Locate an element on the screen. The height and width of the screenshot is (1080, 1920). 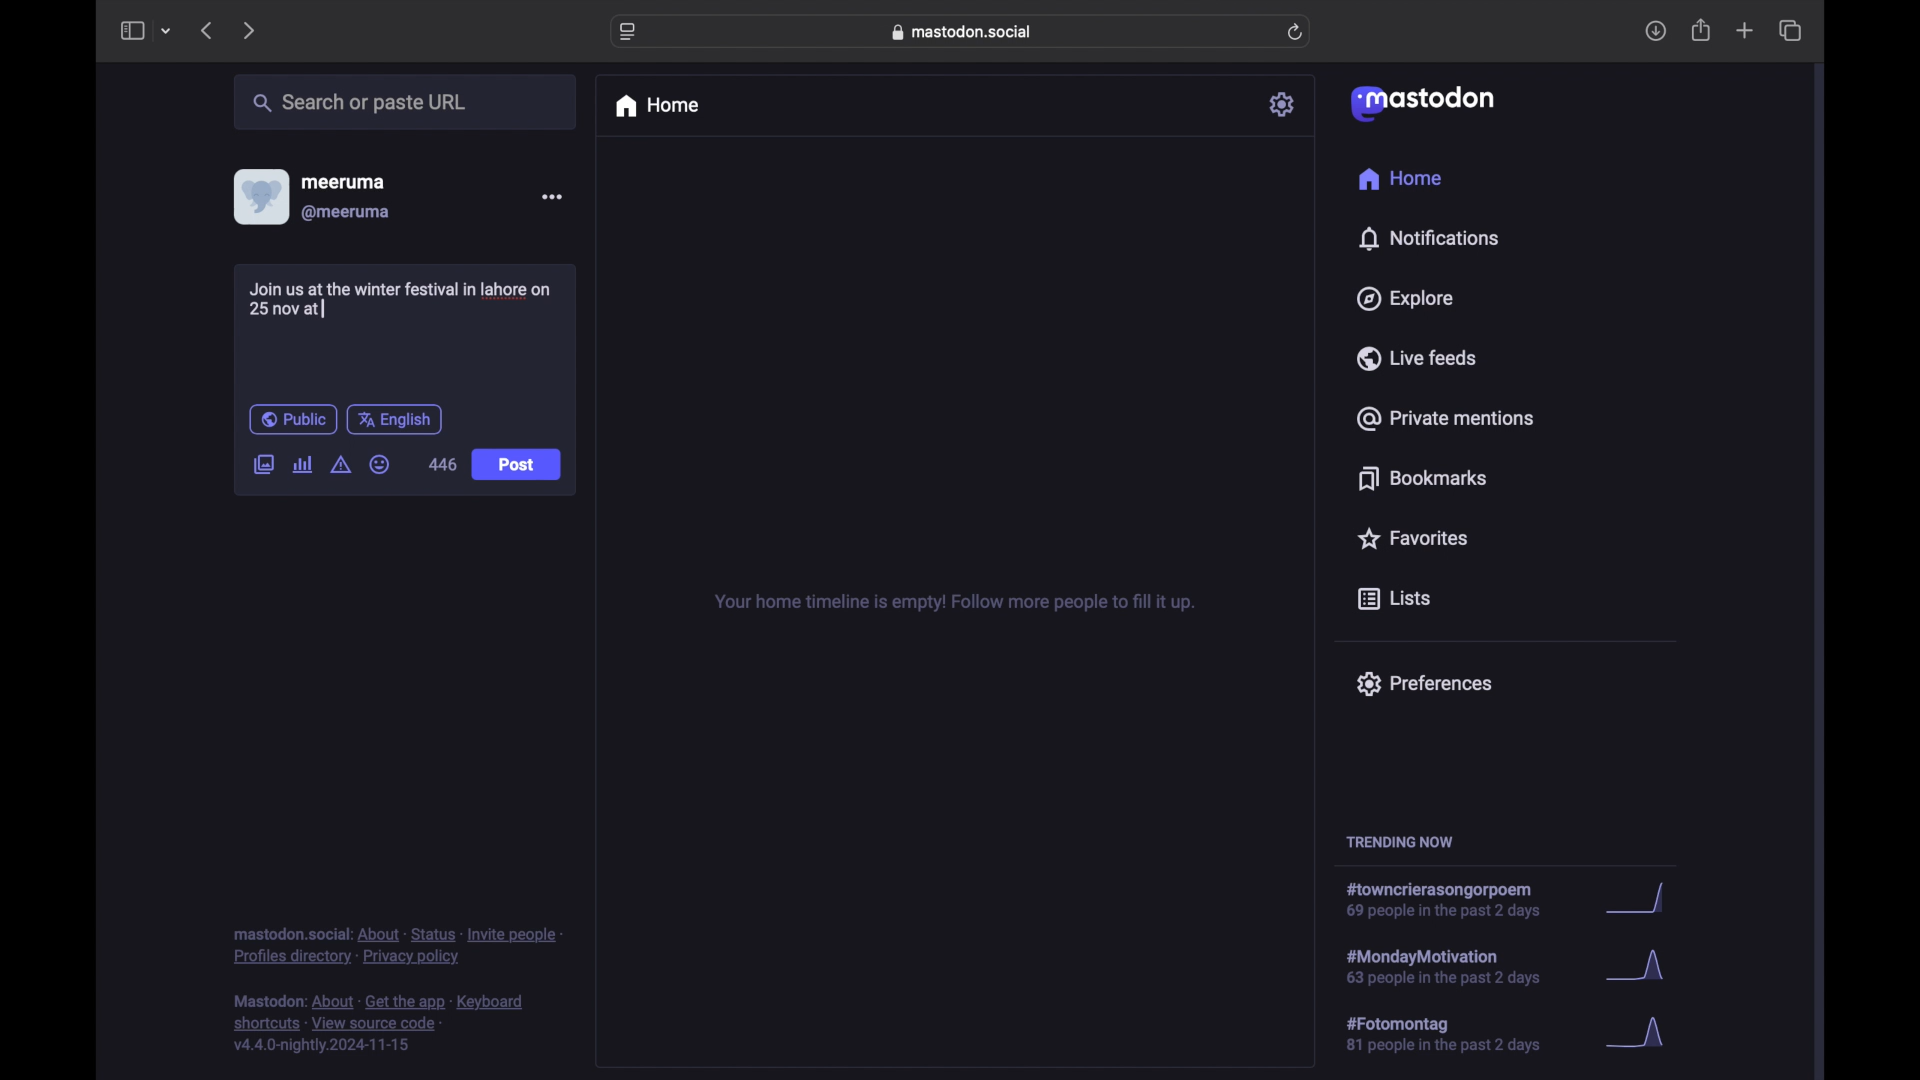
add content warning is located at coordinates (340, 465).